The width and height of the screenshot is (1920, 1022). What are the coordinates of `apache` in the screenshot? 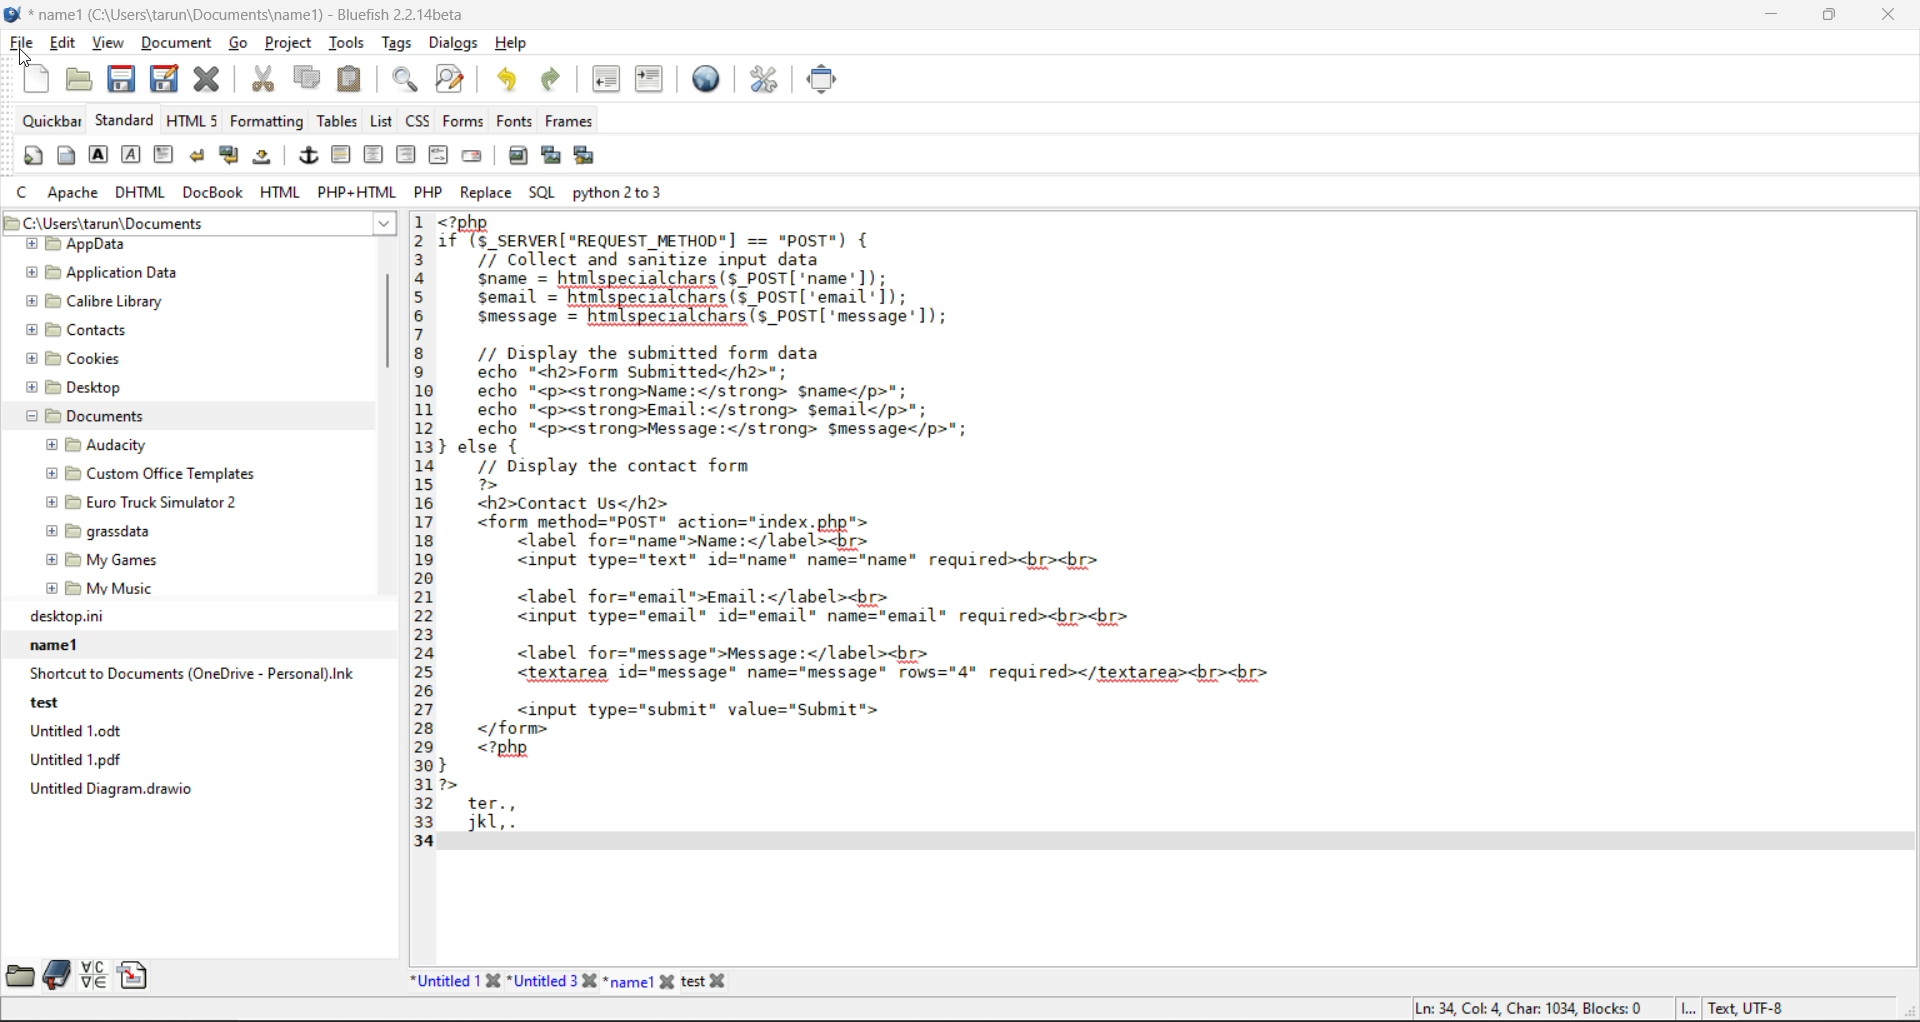 It's located at (75, 193).